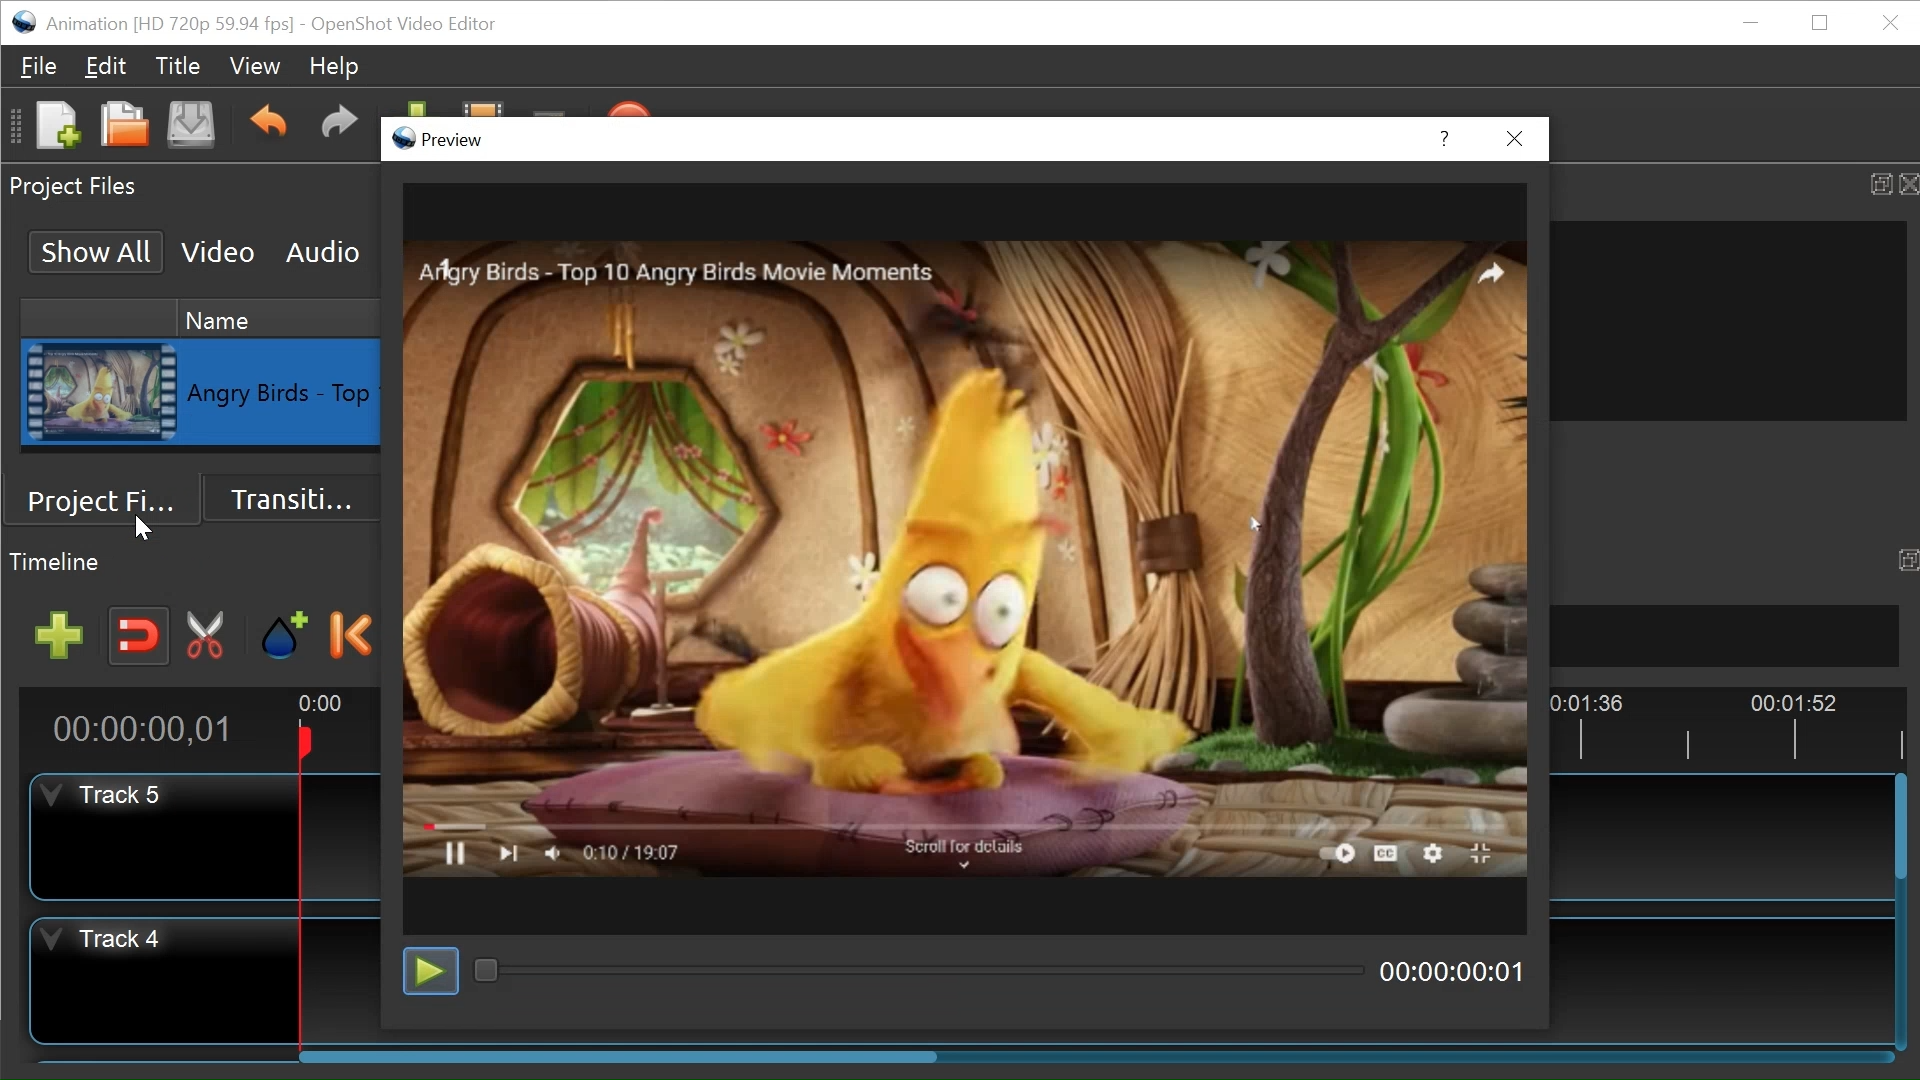 The width and height of the screenshot is (1920, 1080). Describe the element at coordinates (404, 25) in the screenshot. I see `OpenShot Video Editor` at that location.